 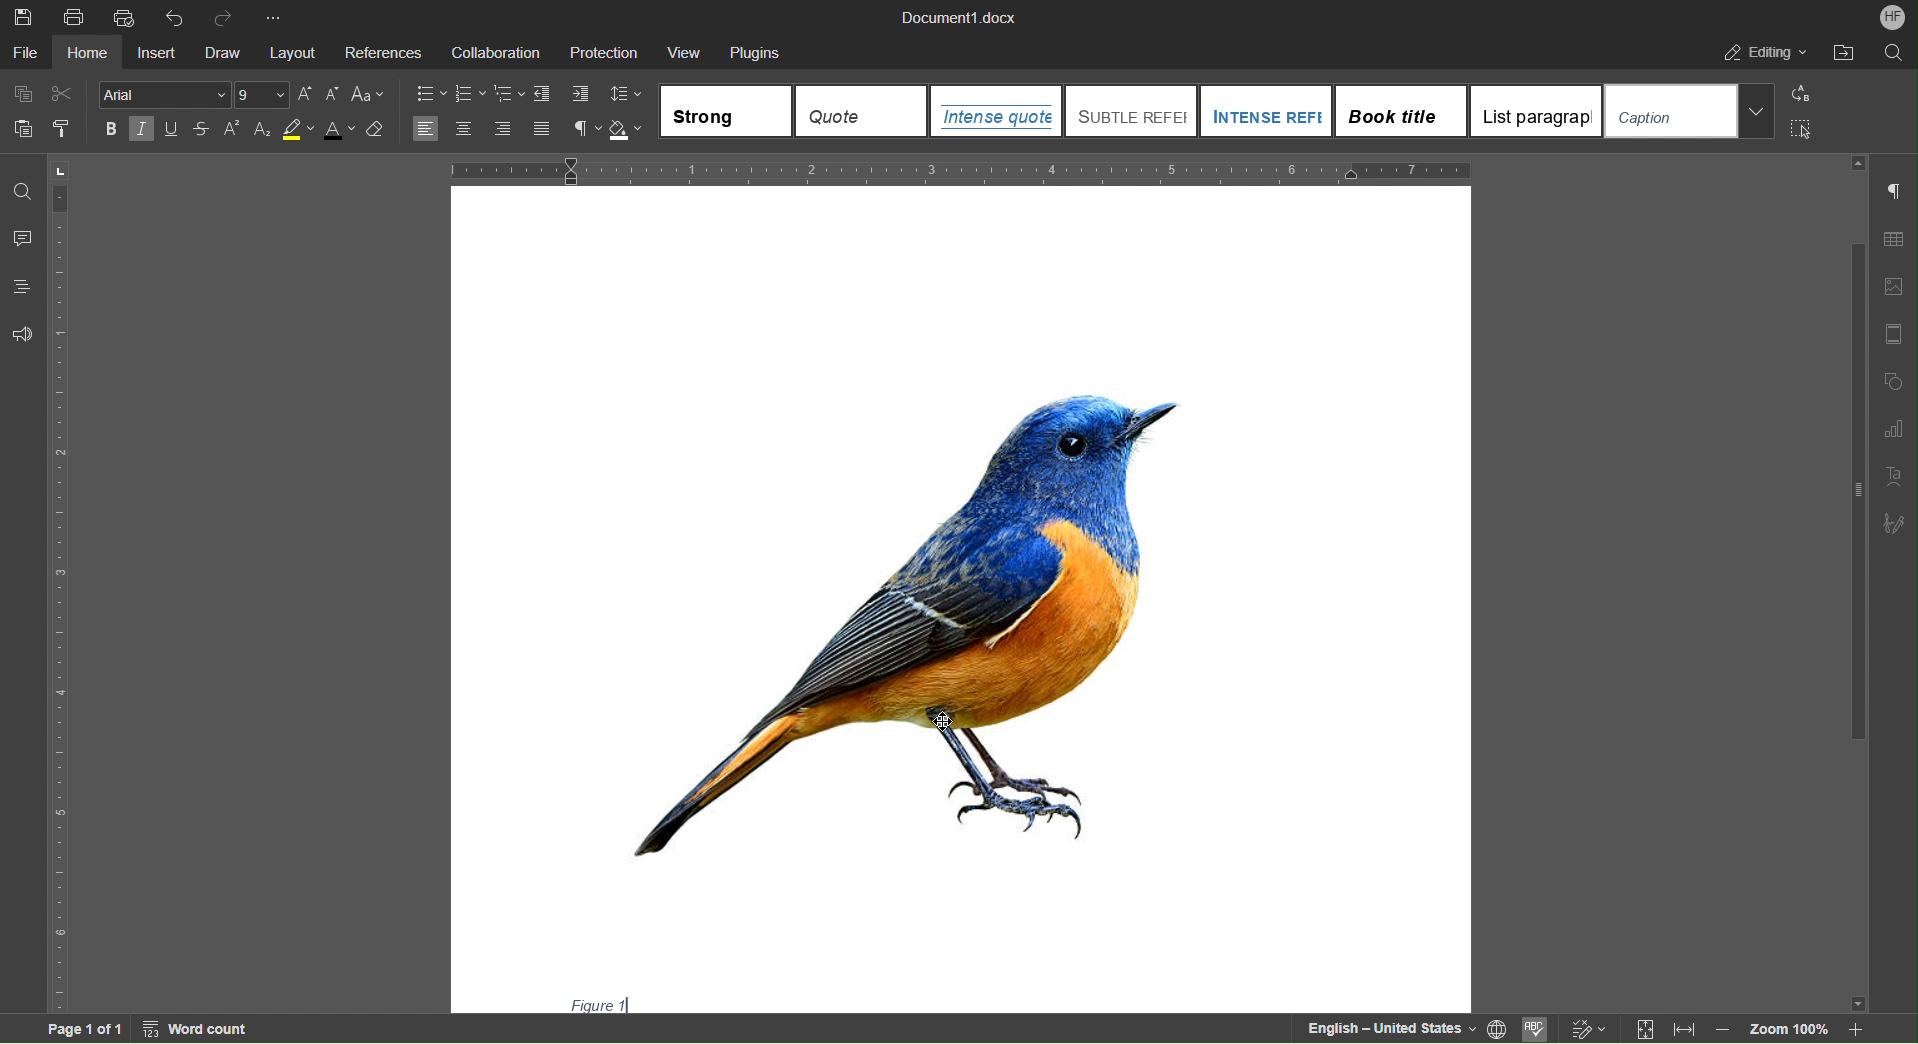 What do you see at coordinates (1764, 52) in the screenshot?
I see `Editing` at bounding box center [1764, 52].